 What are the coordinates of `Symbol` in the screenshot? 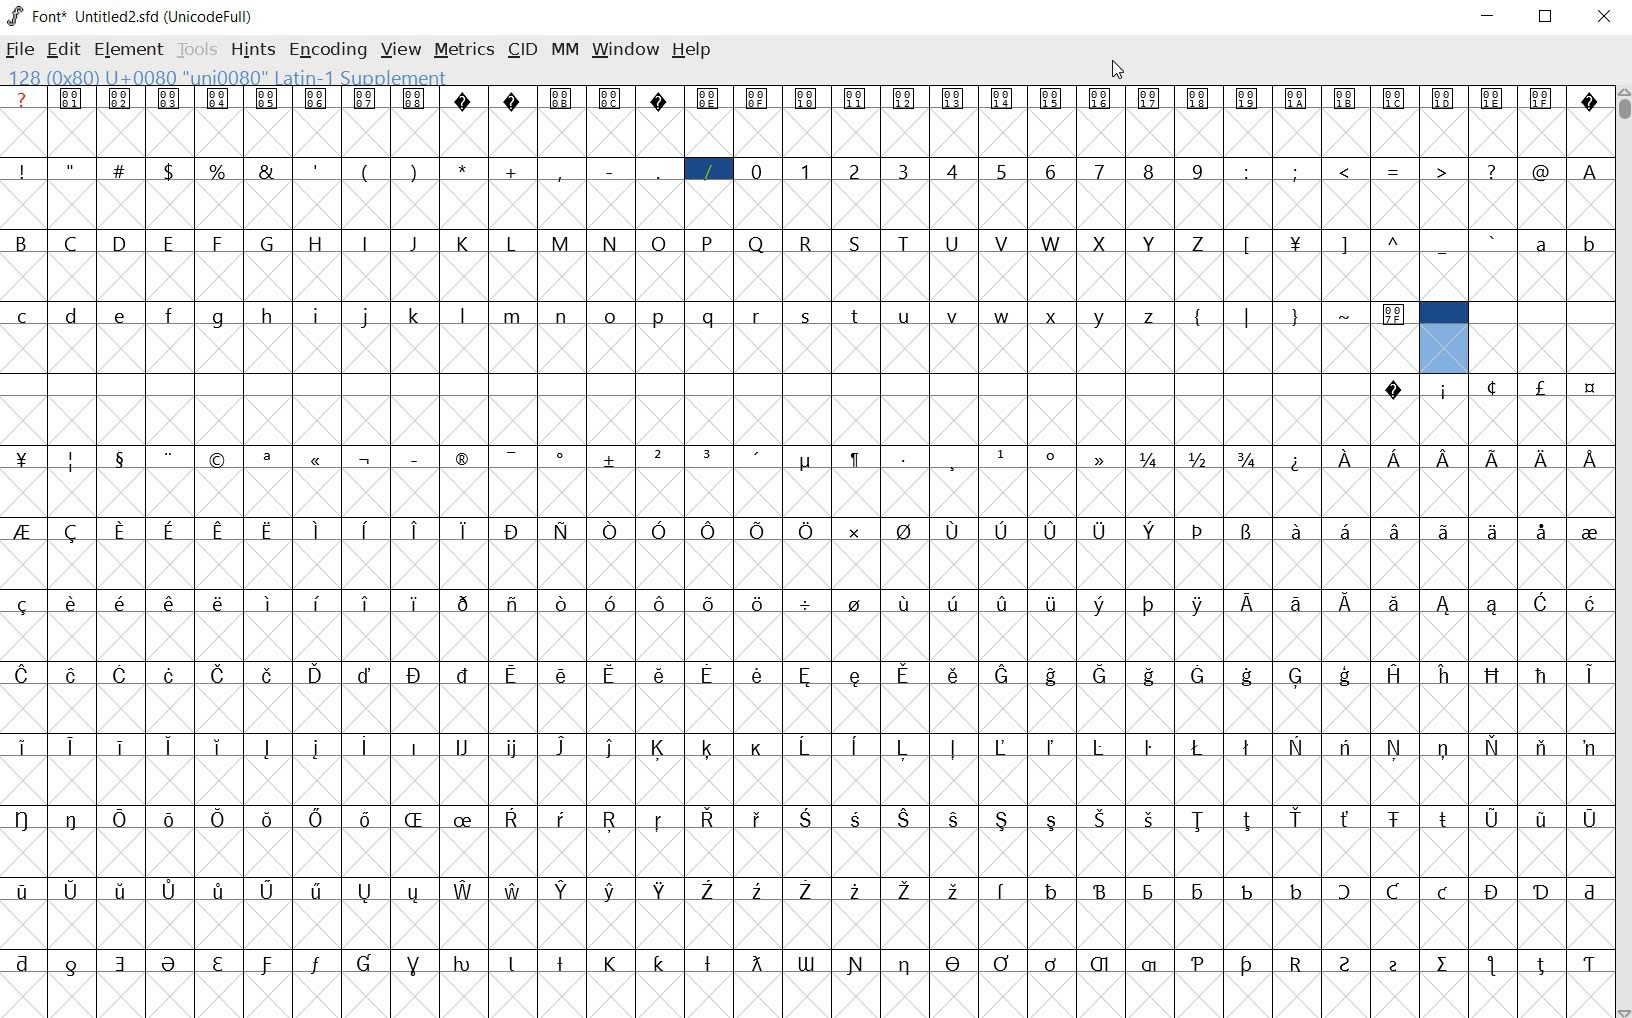 It's located at (74, 460).